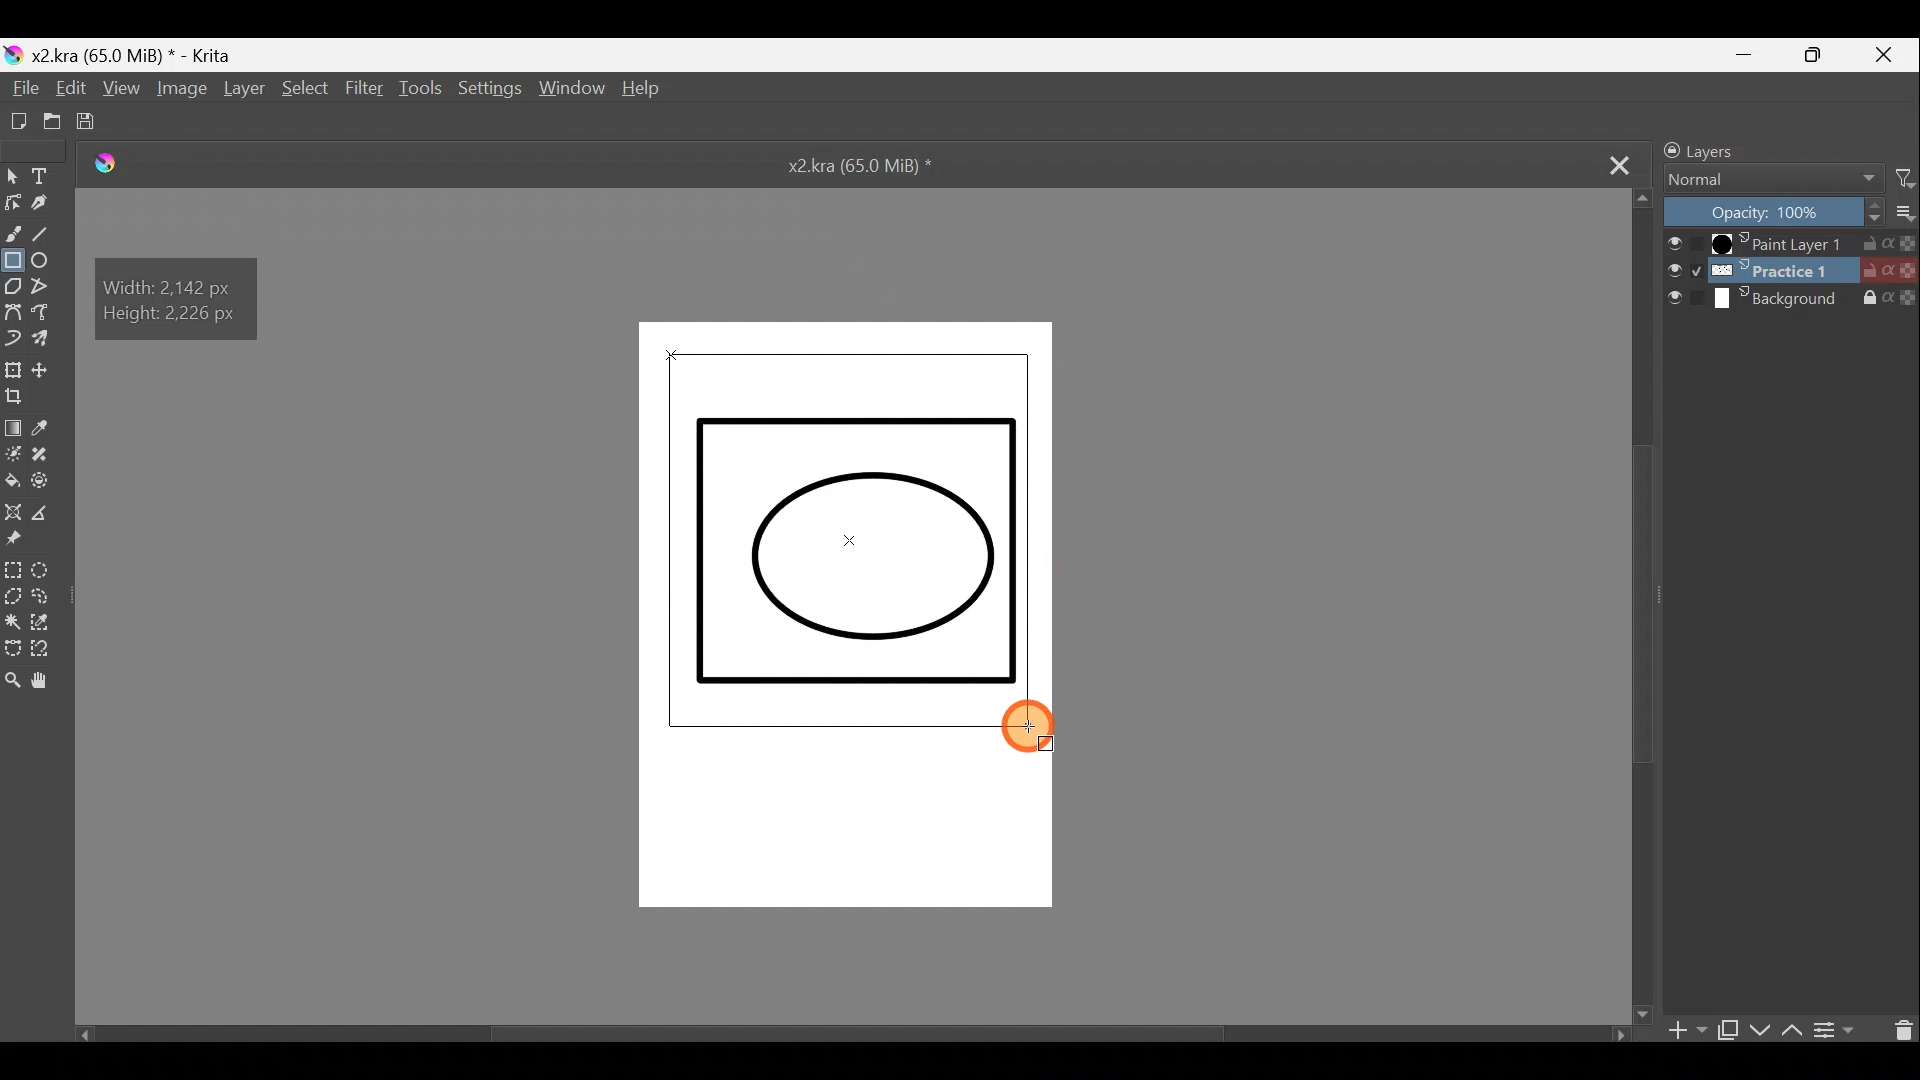 This screenshot has width=1920, height=1080. I want to click on Polygonal selection tool, so click(13, 600).